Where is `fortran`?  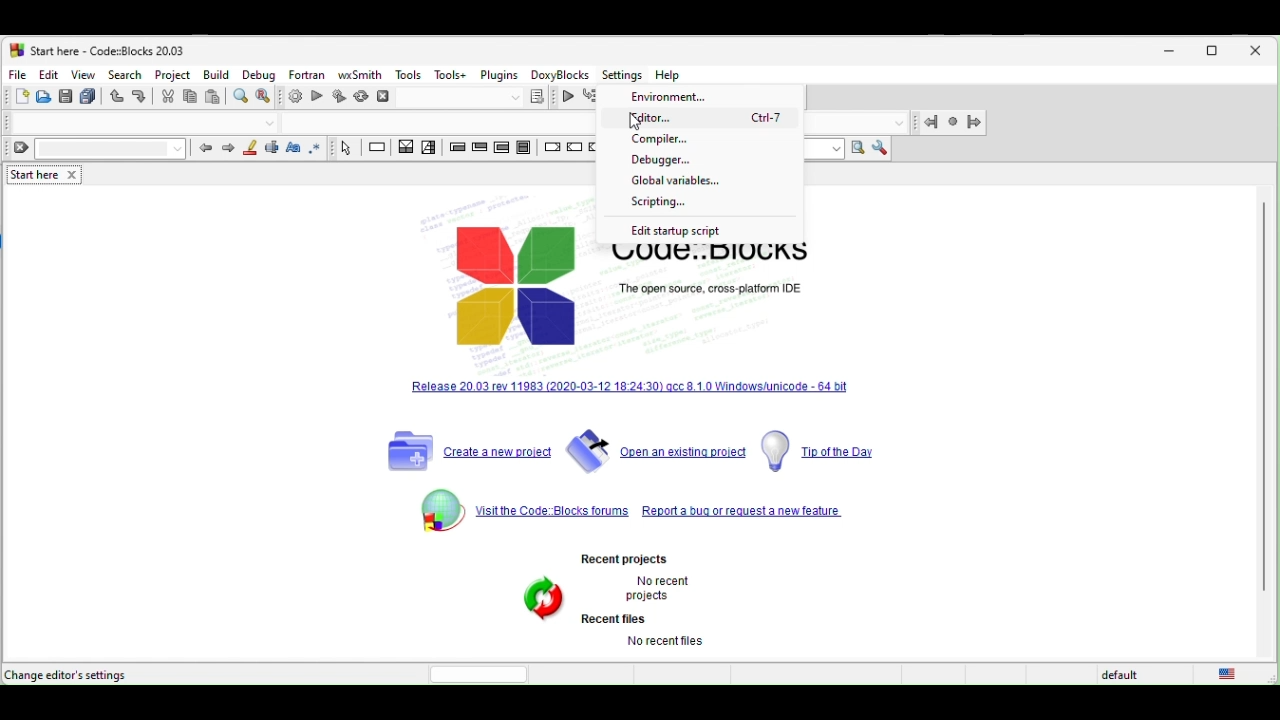 fortran is located at coordinates (306, 74).